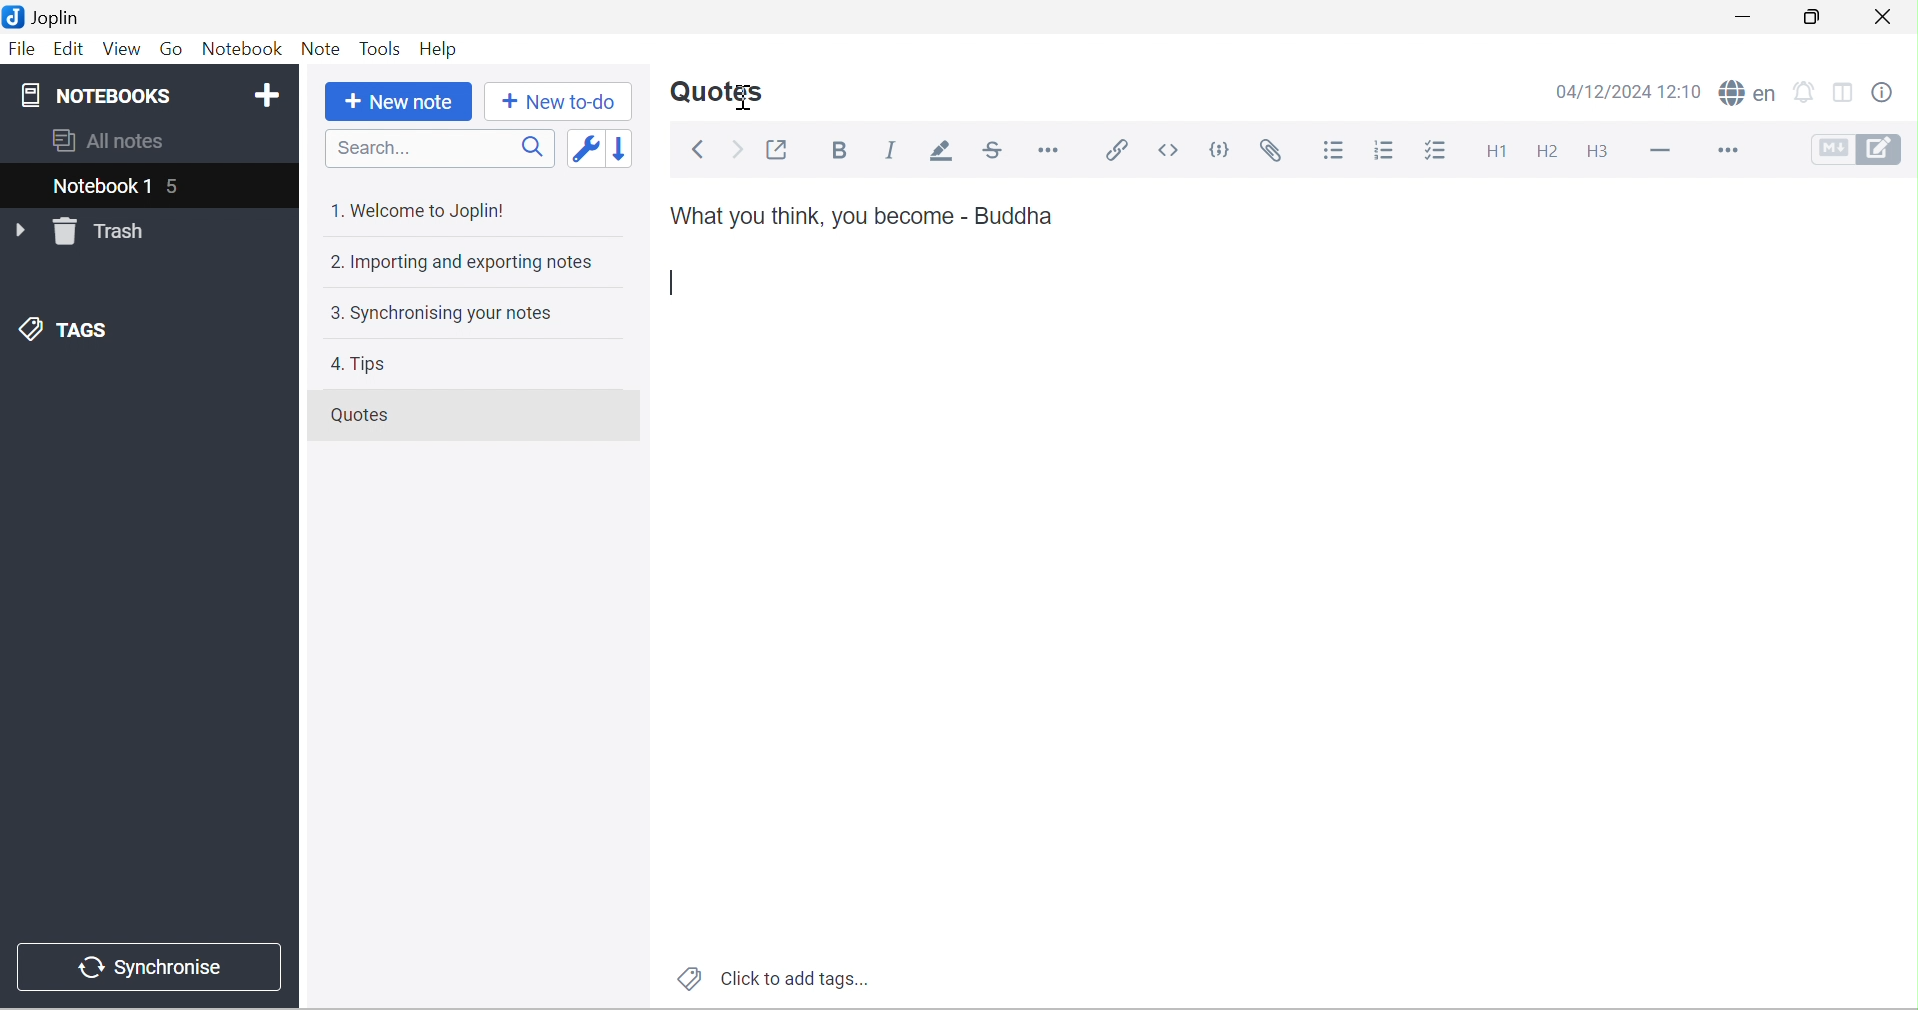  Describe the element at coordinates (1862, 151) in the screenshot. I see `Toggle editors` at that location.